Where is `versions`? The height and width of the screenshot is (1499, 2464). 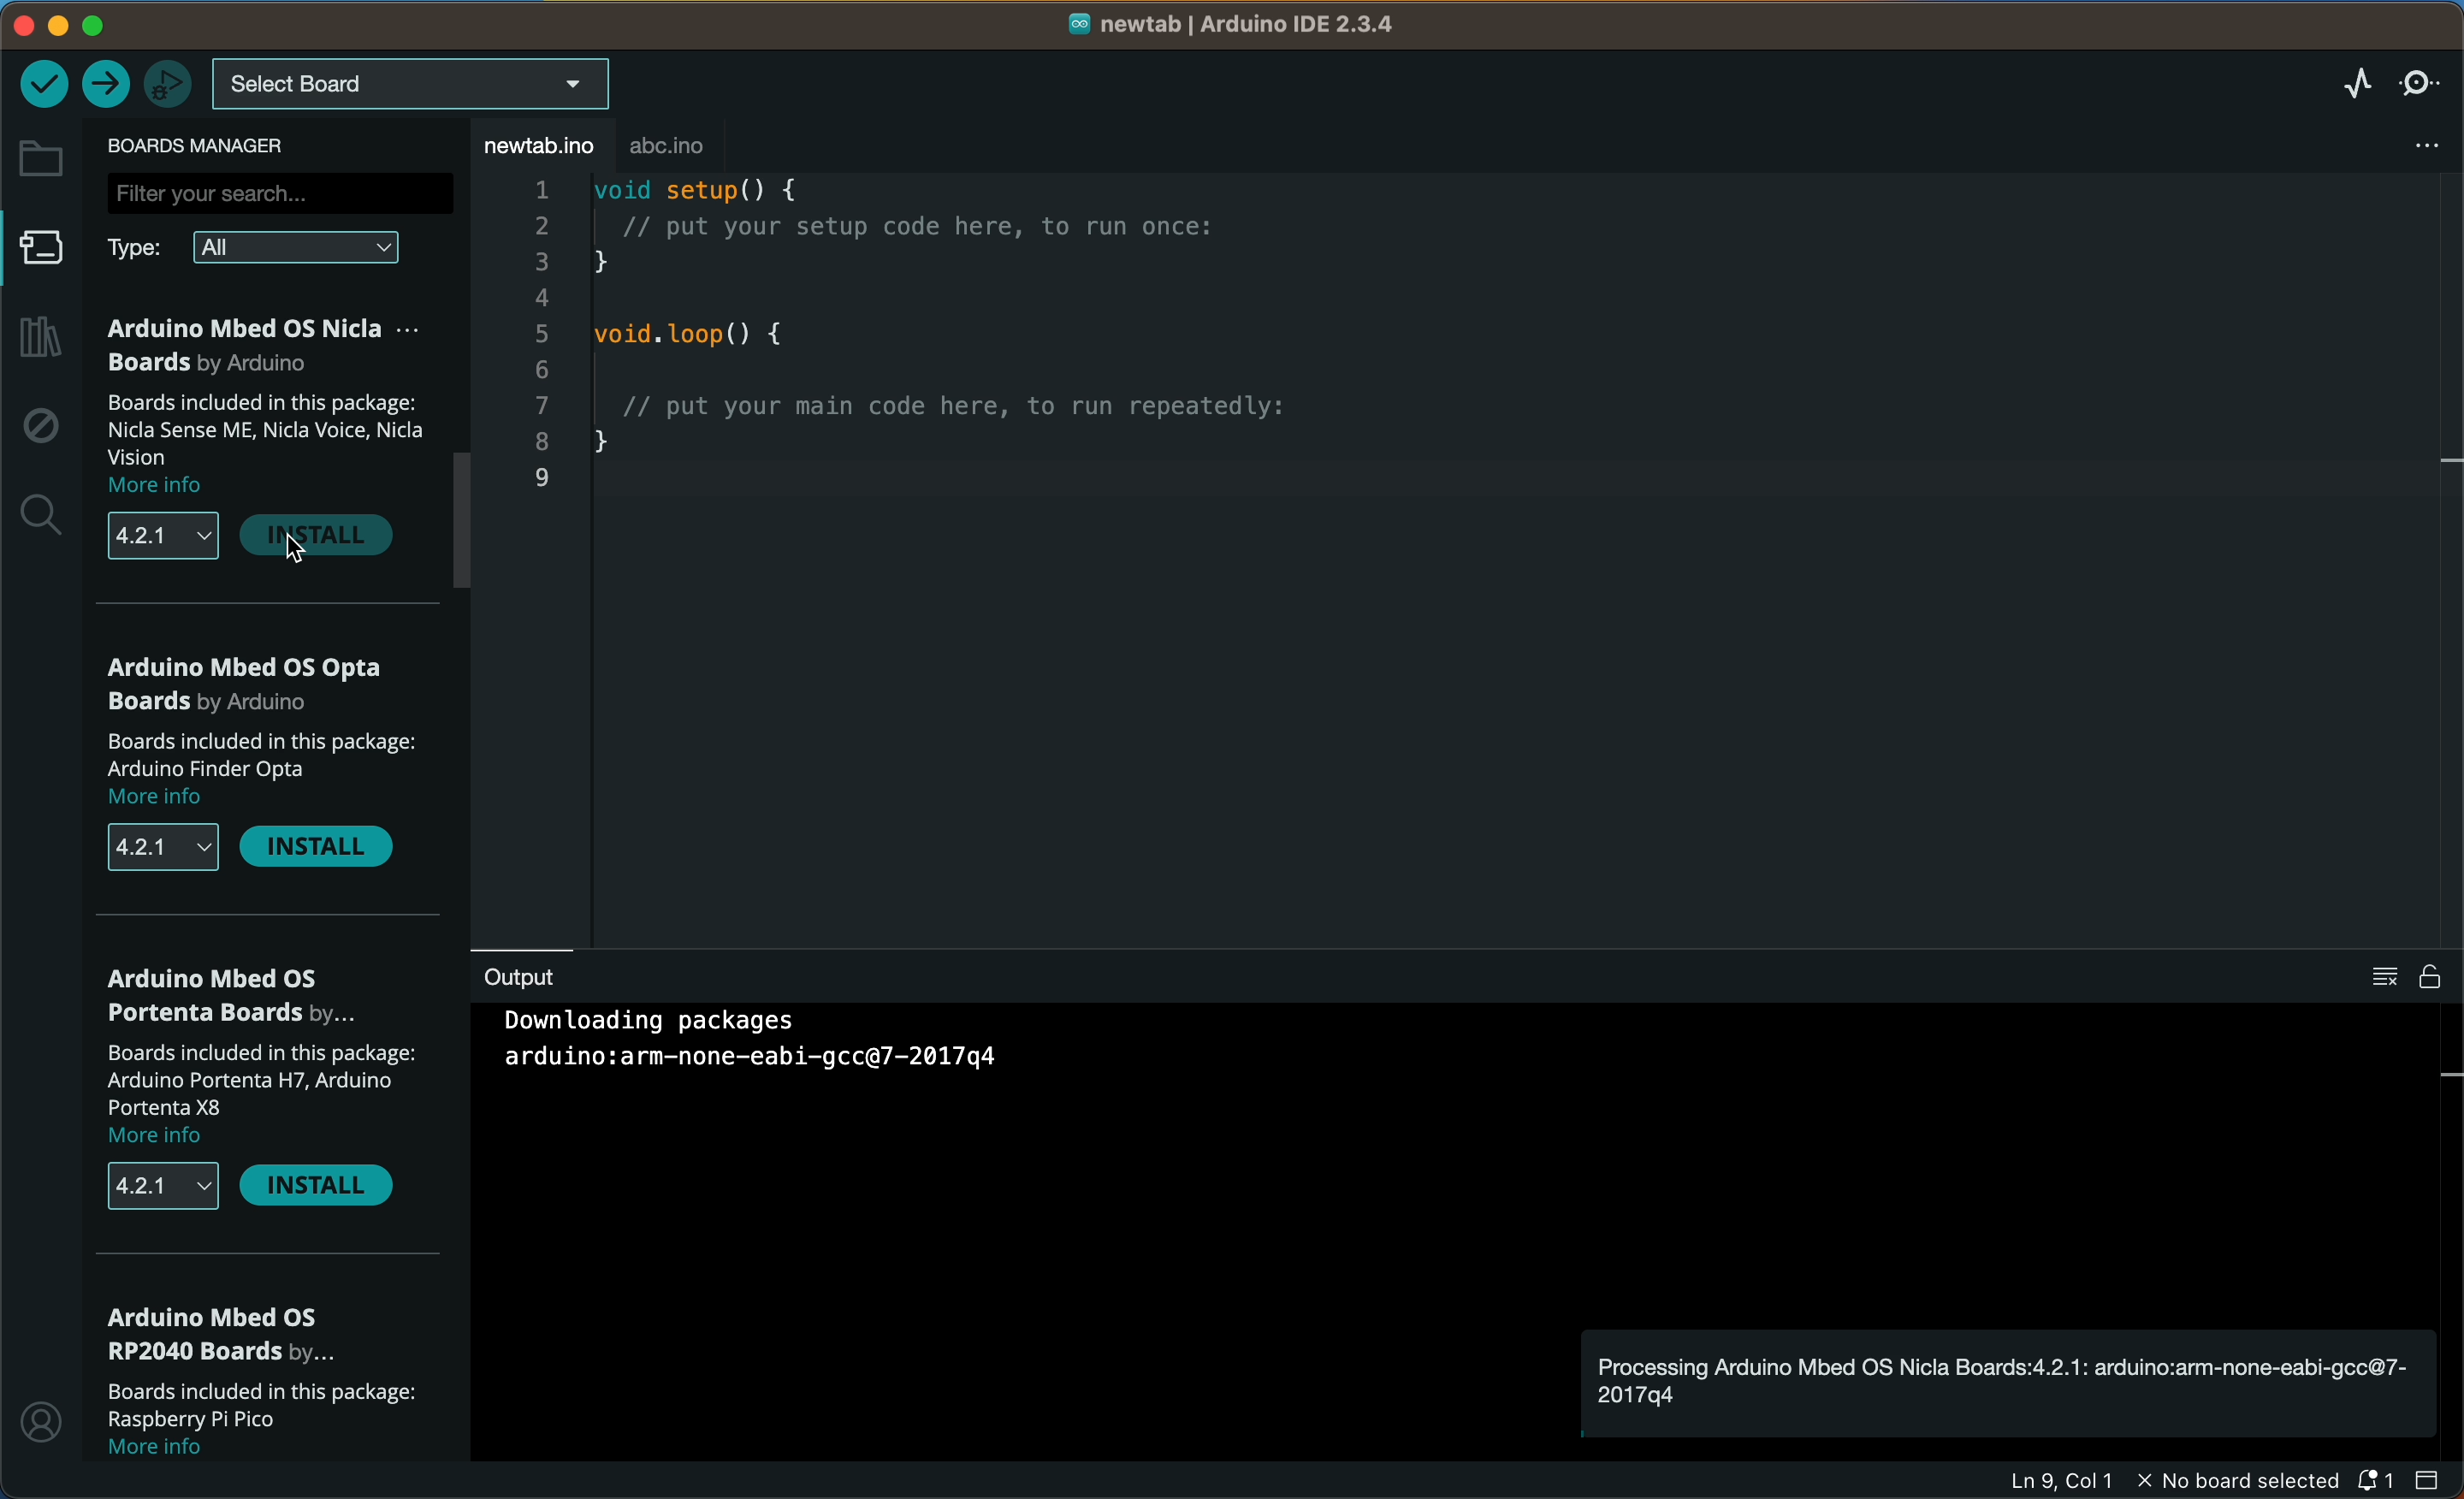 versions is located at coordinates (162, 537).